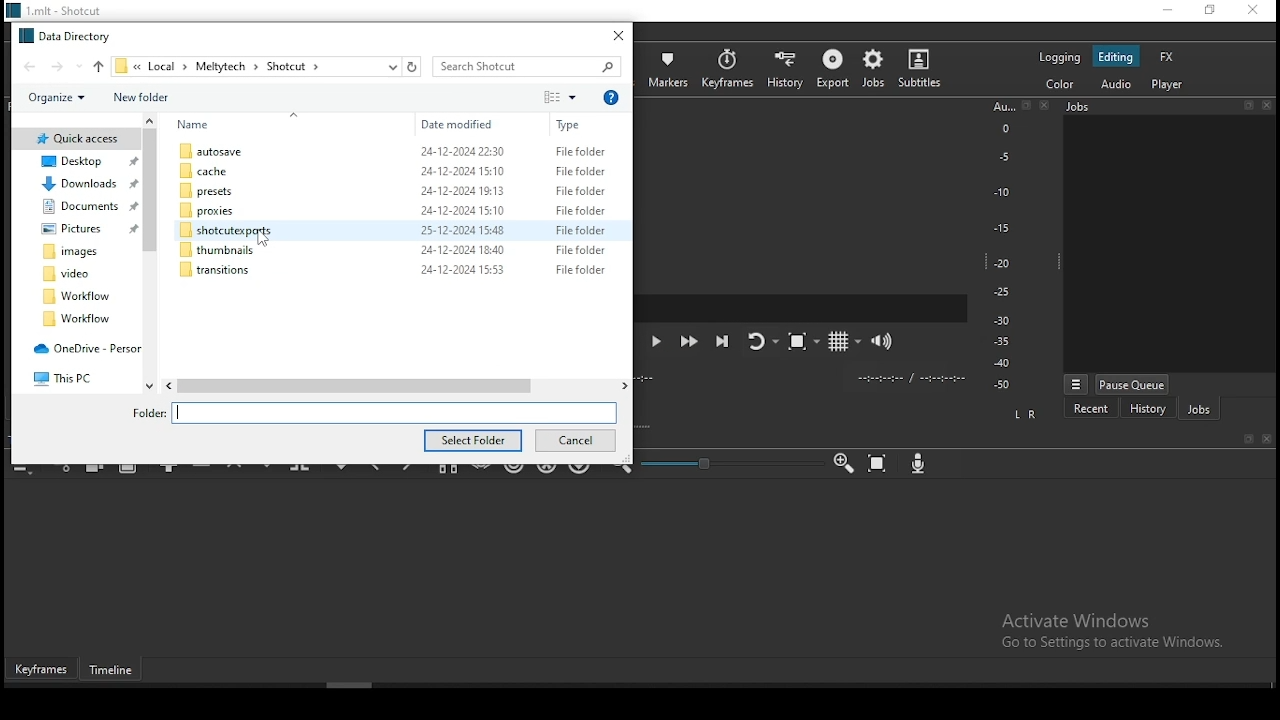  Describe the element at coordinates (458, 125) in the screenshot. I see `Date modified` at that location.